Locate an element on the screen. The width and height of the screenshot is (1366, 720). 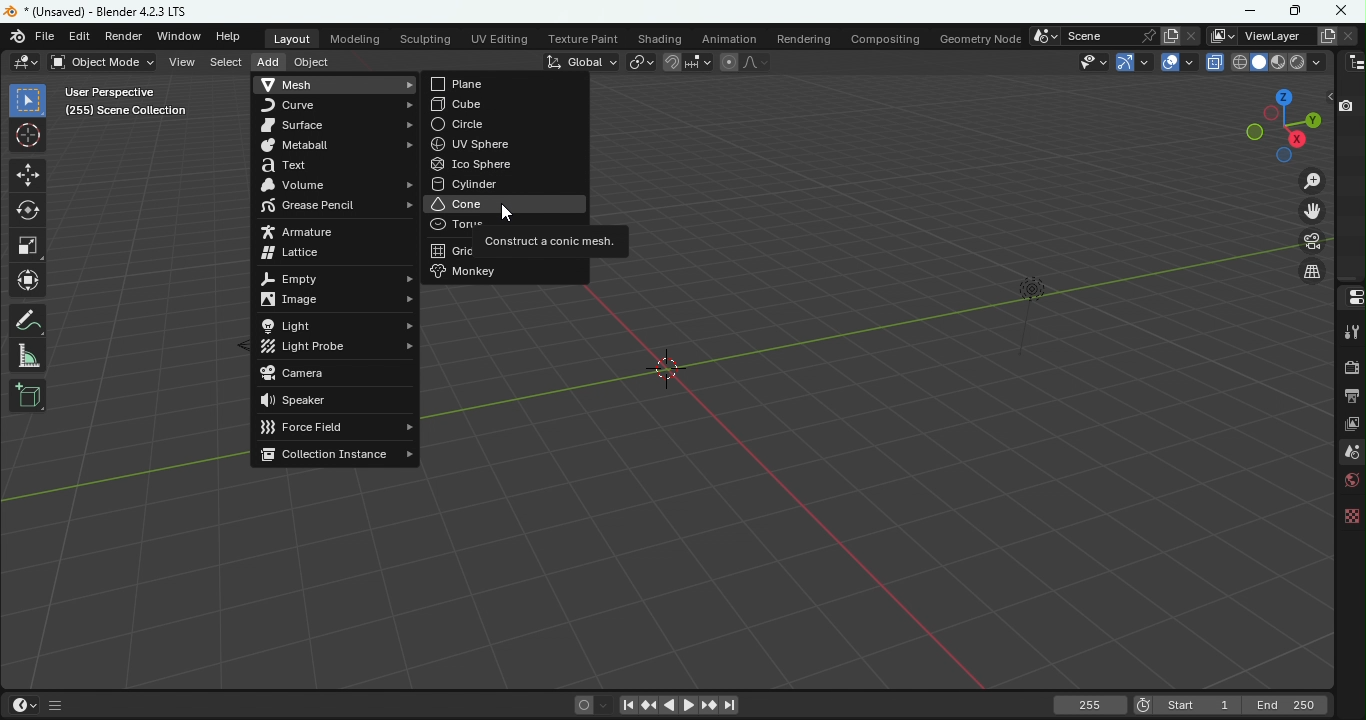
Mesh is located at coordinates (337, 85).